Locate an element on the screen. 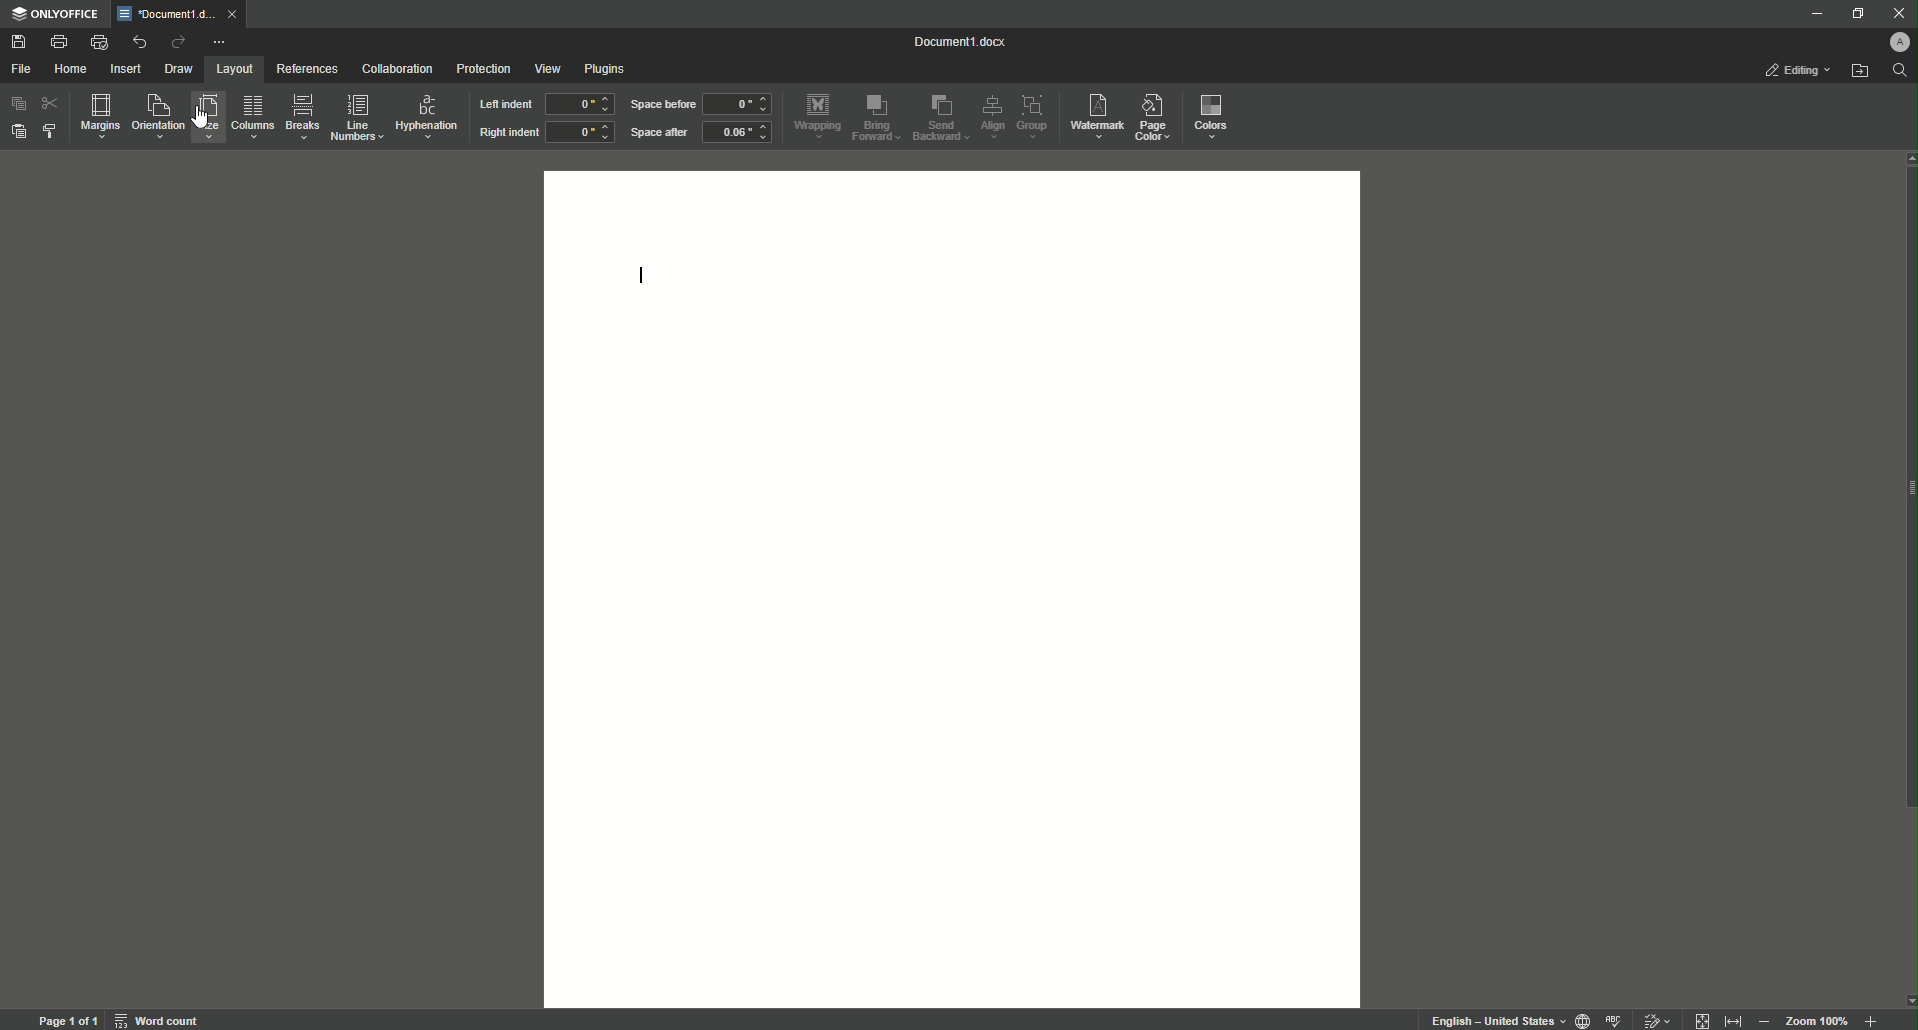  Zoom In is located at coordinates (1766, 1019).